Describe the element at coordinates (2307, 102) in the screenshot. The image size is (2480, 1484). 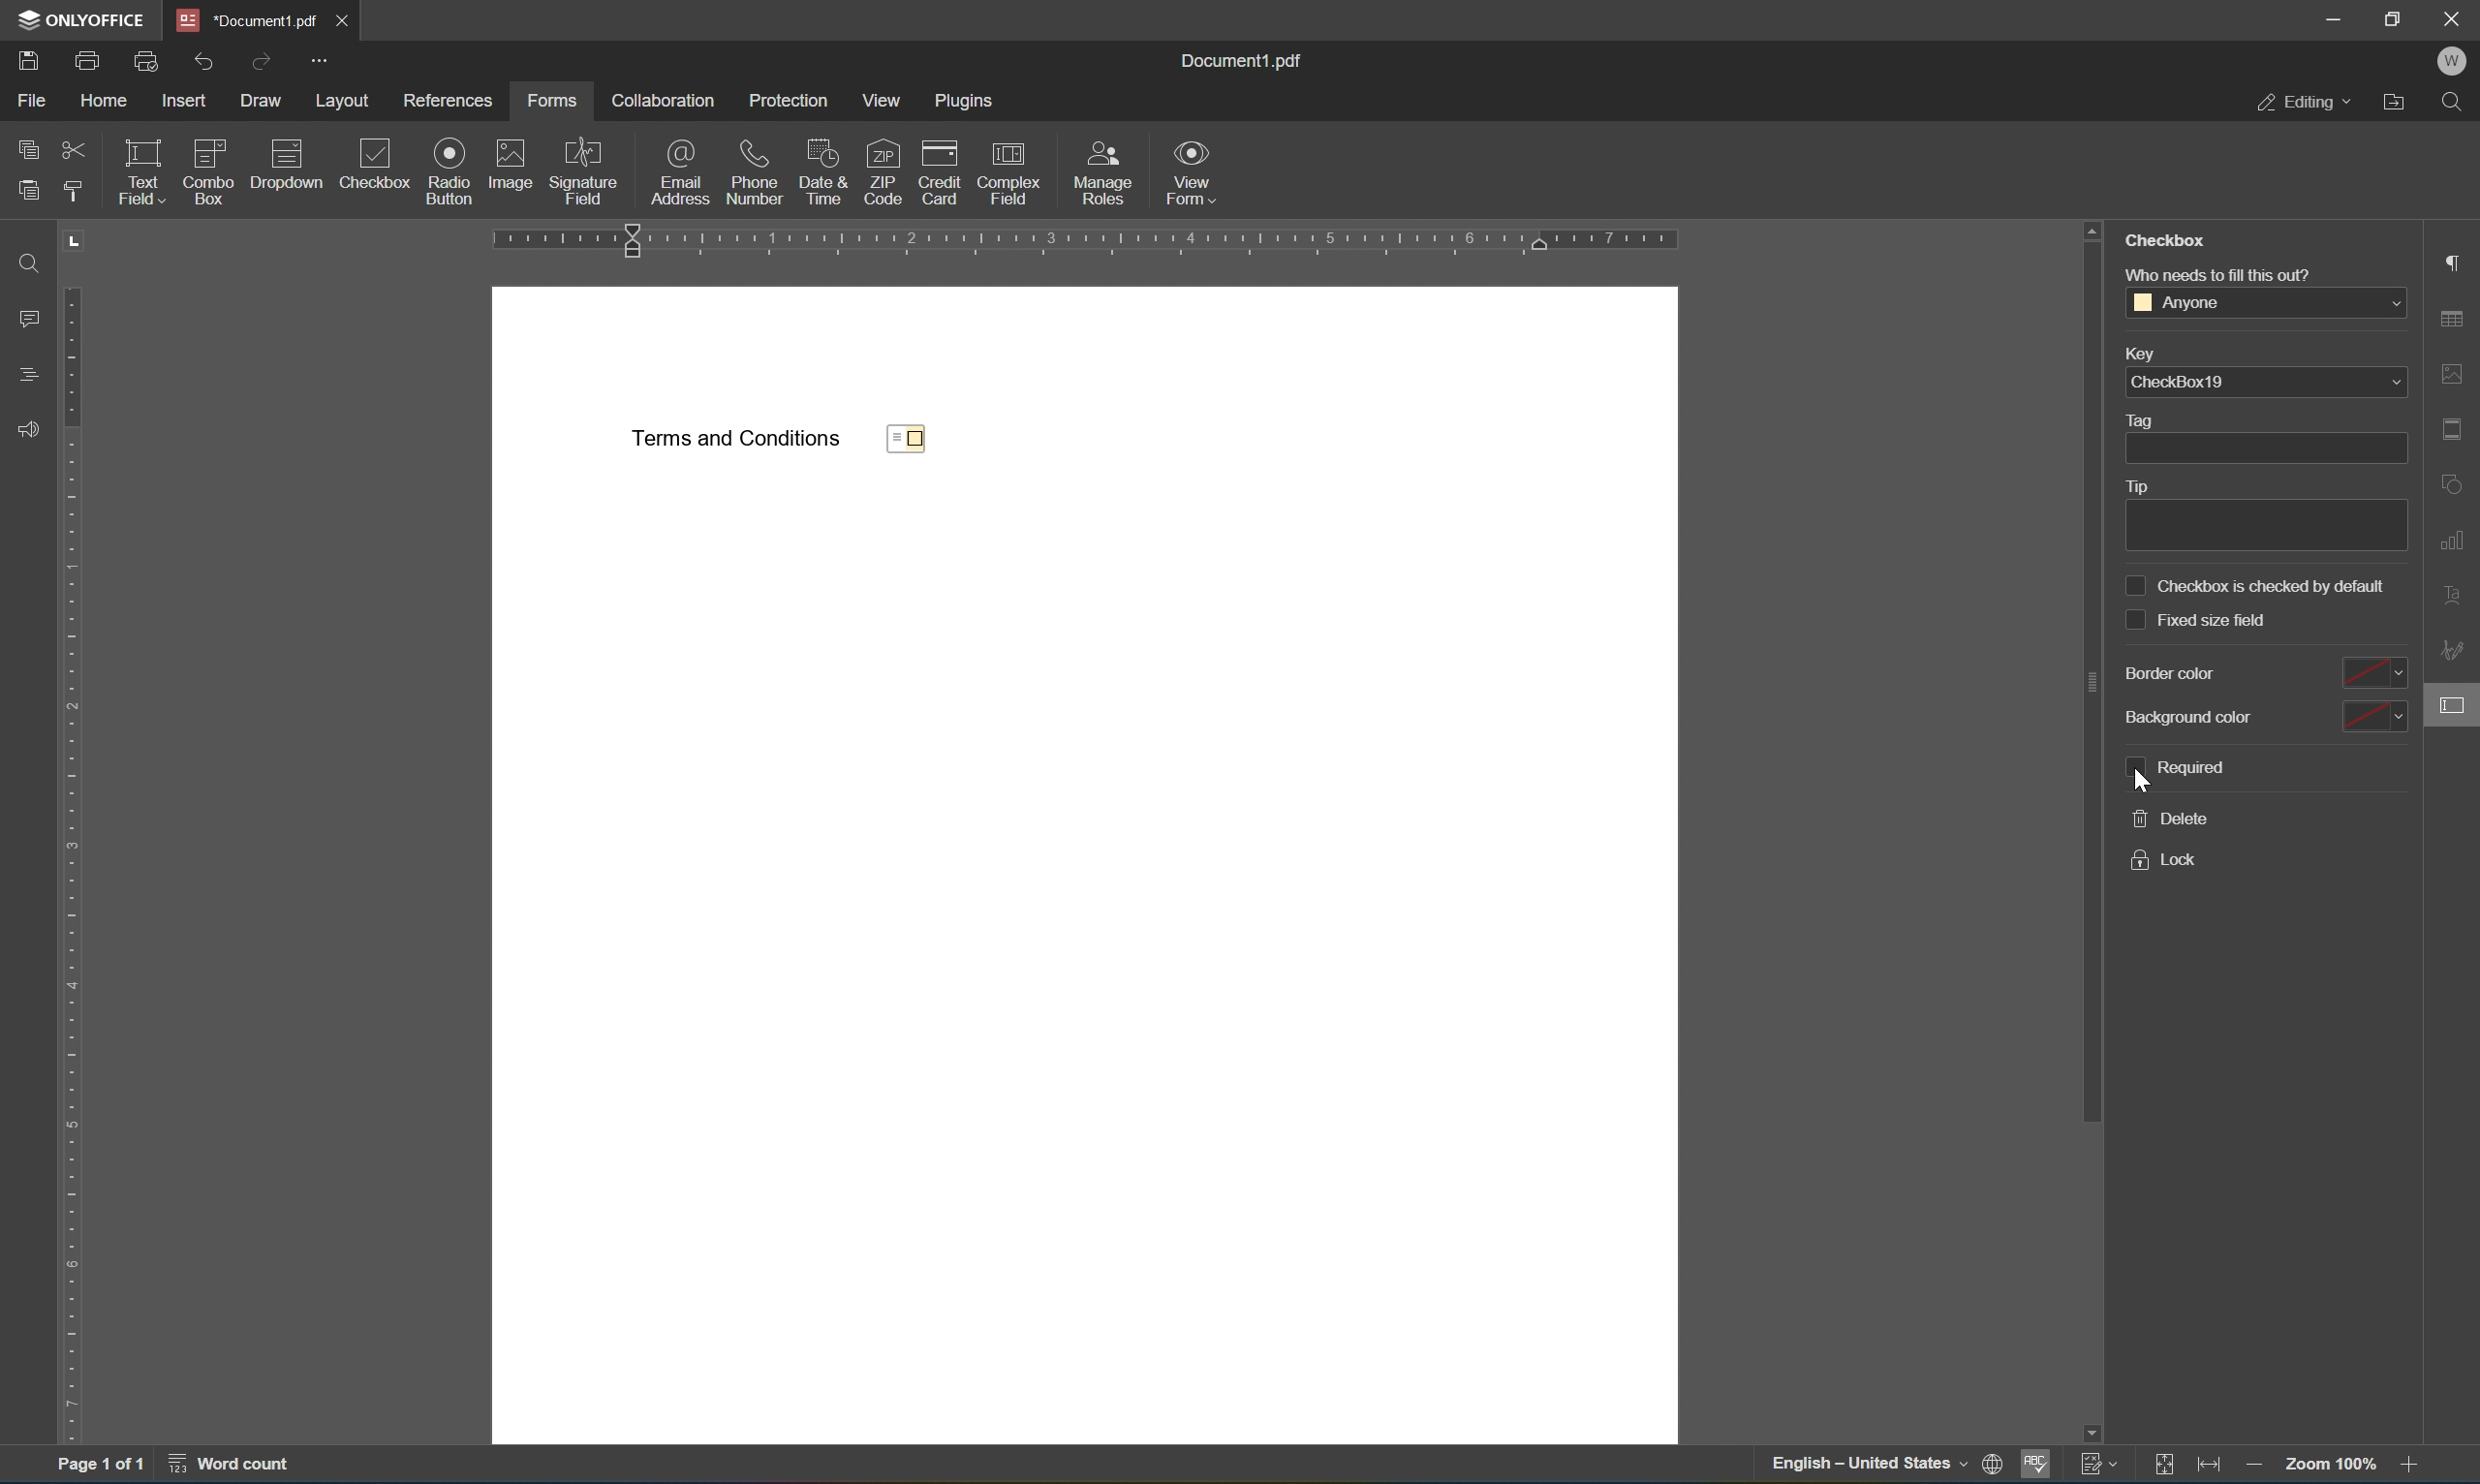
I see `editing` at that location.